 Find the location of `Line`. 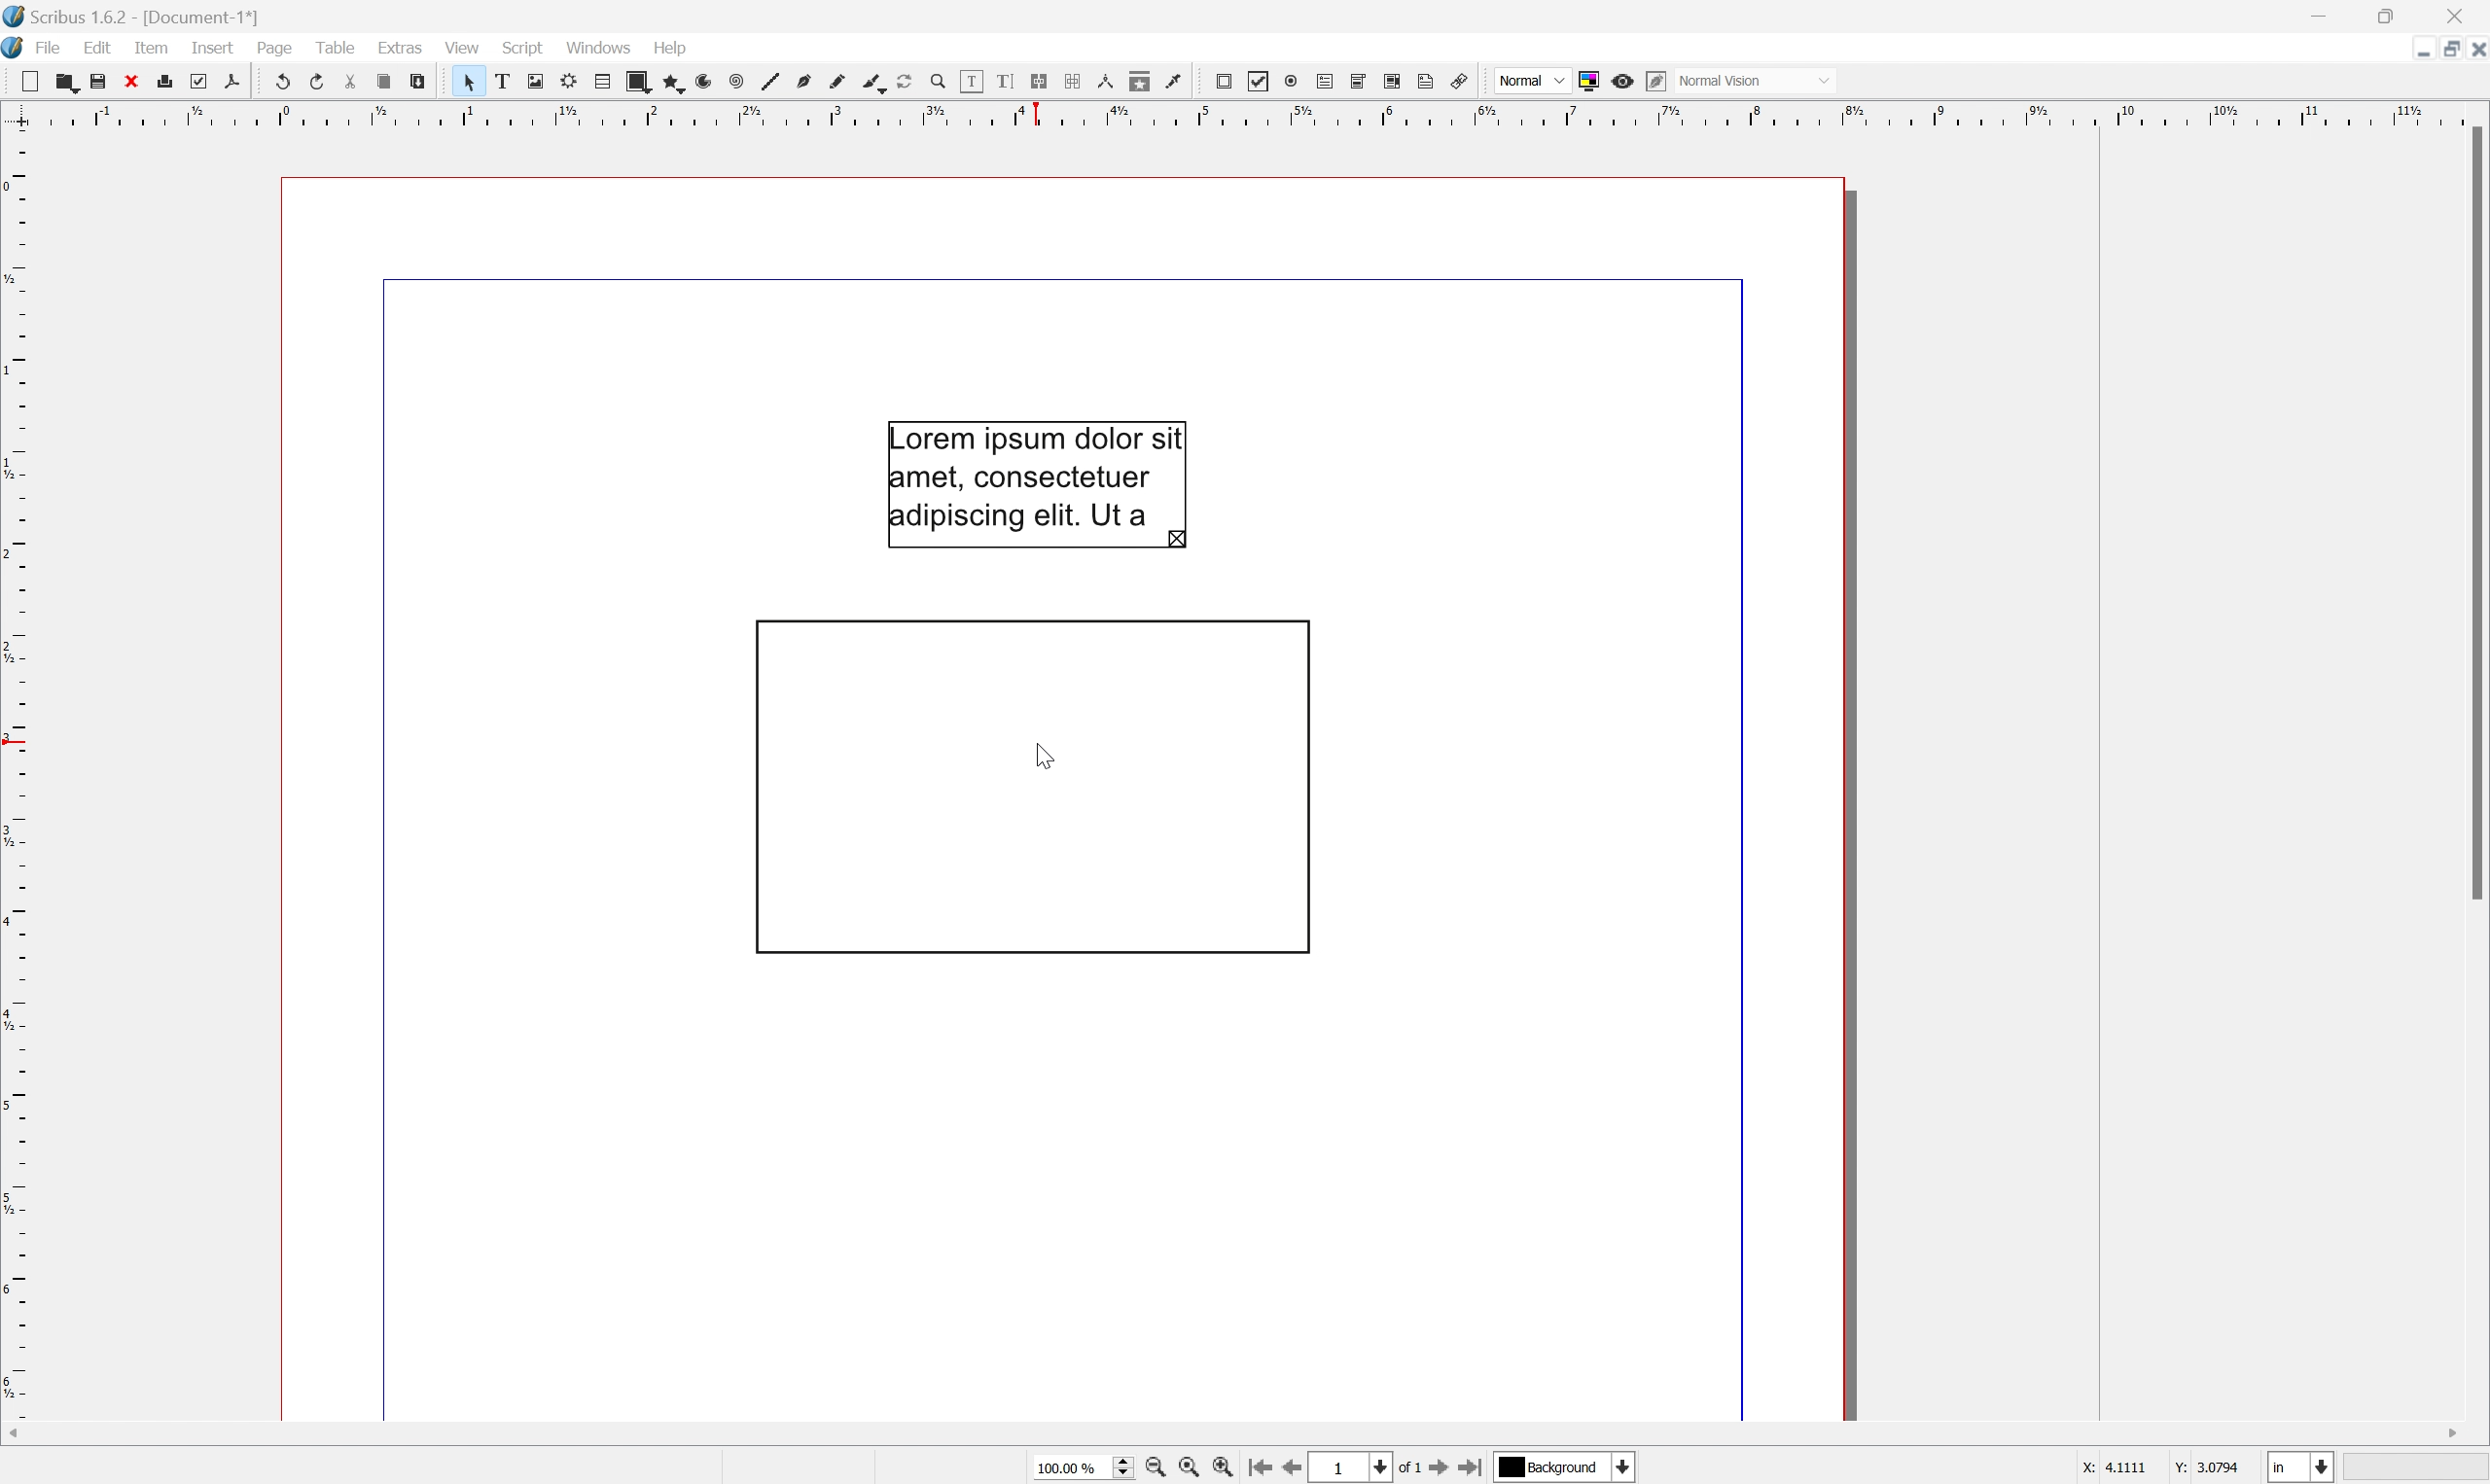

Line is located at coordinates (767, 82).